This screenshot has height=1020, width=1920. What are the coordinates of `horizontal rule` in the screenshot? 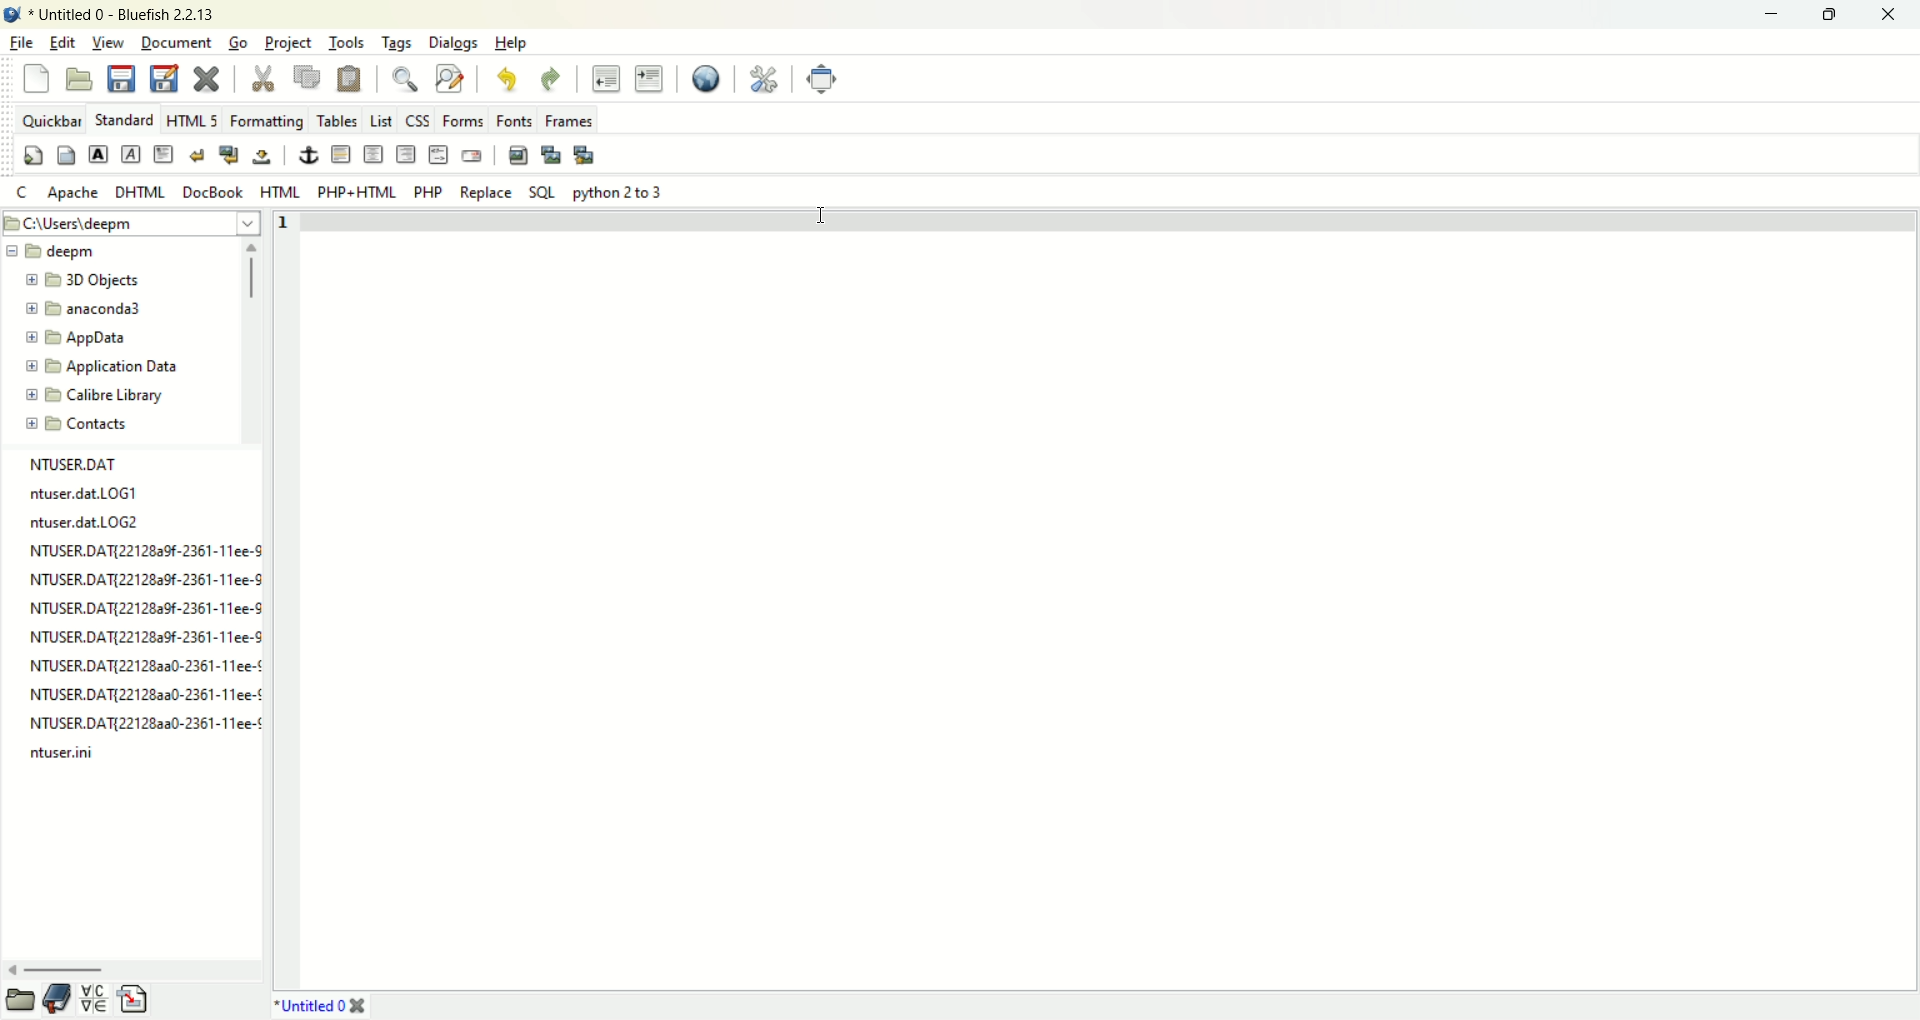 It's located at (340, 155).